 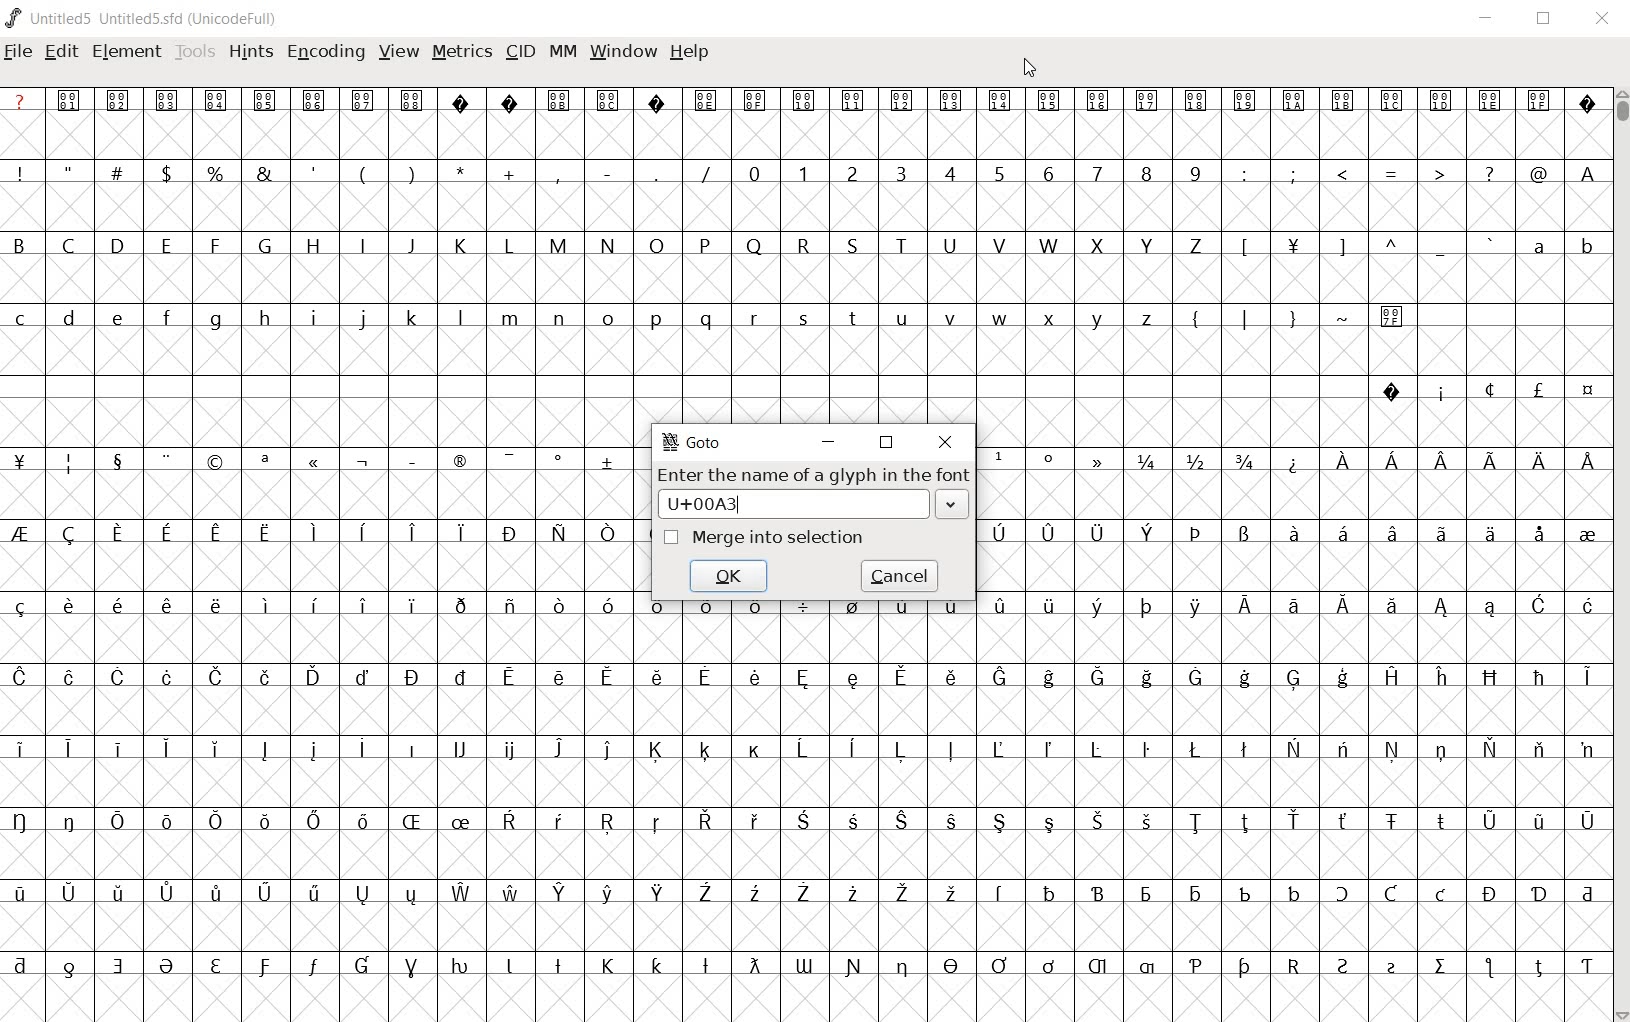 I want to click on Symbol, so click(x=115, y=460).